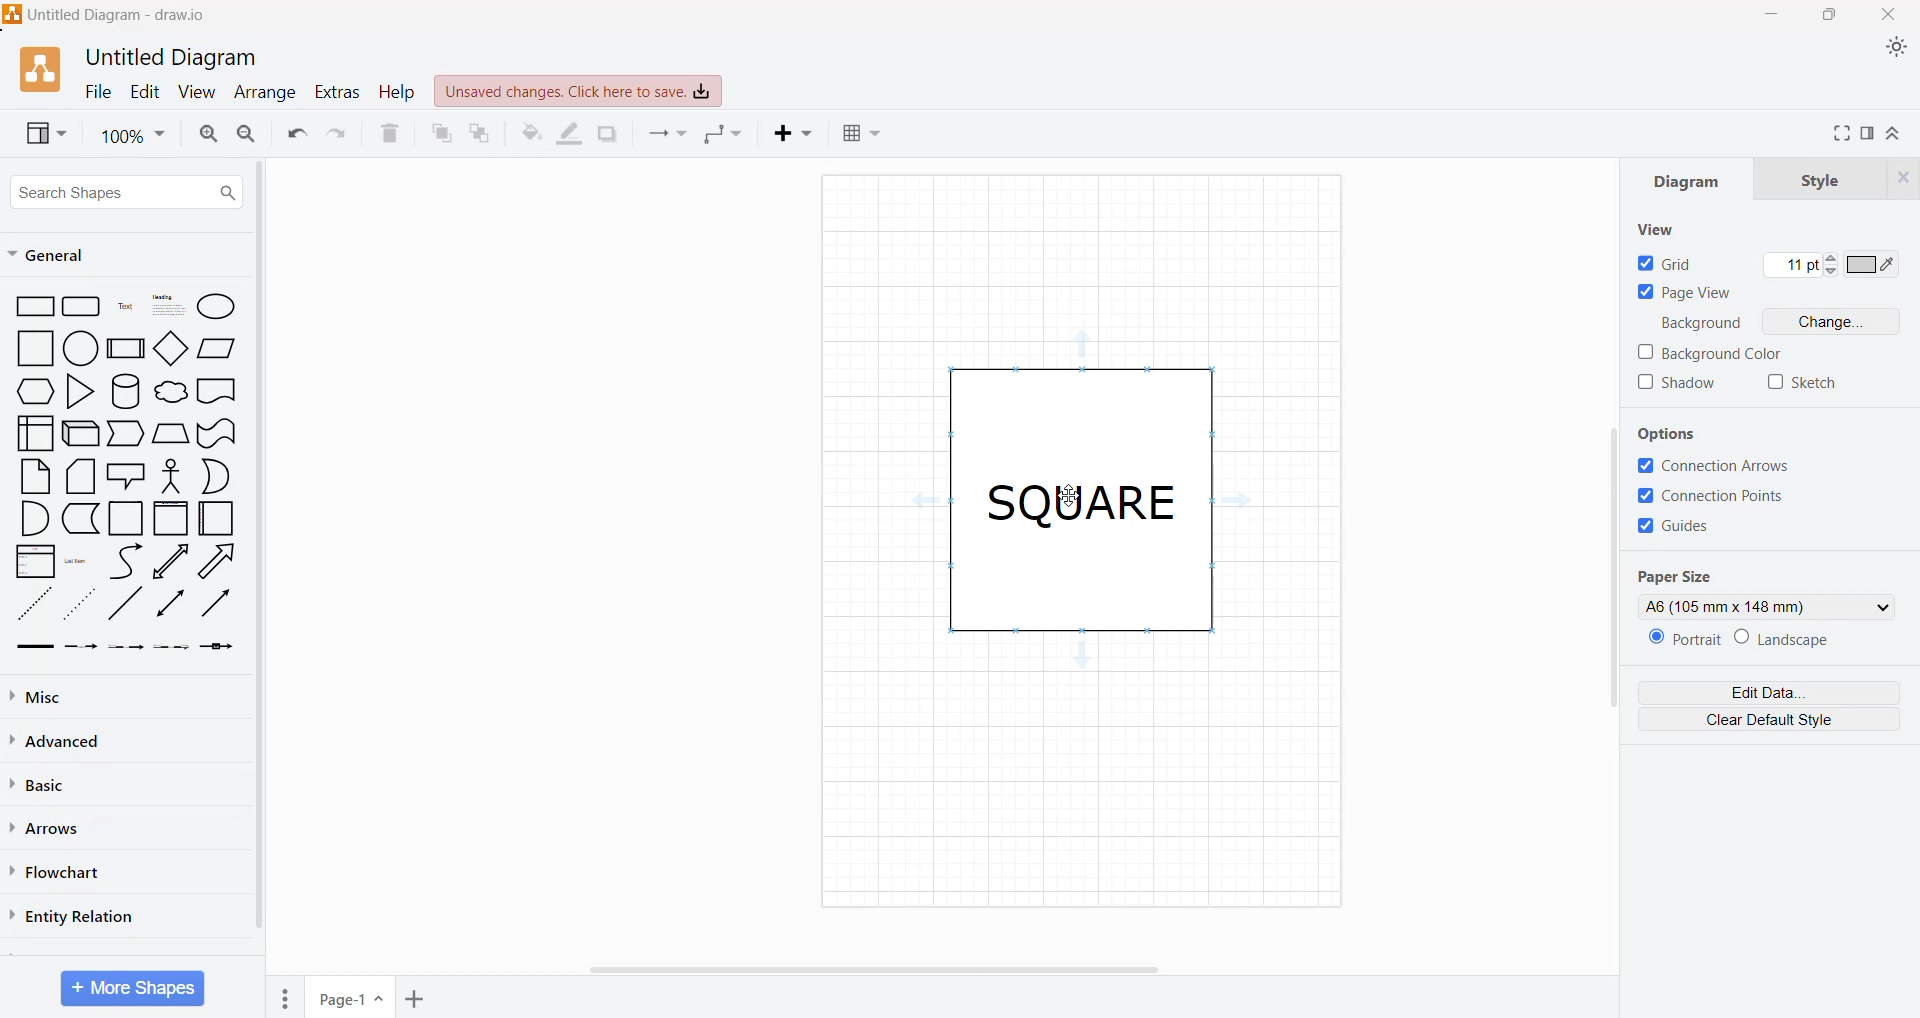 The height and width of the screenshot is (1018, 1920). I want to click on L-Shaped Rectangle, so click(78, 518).